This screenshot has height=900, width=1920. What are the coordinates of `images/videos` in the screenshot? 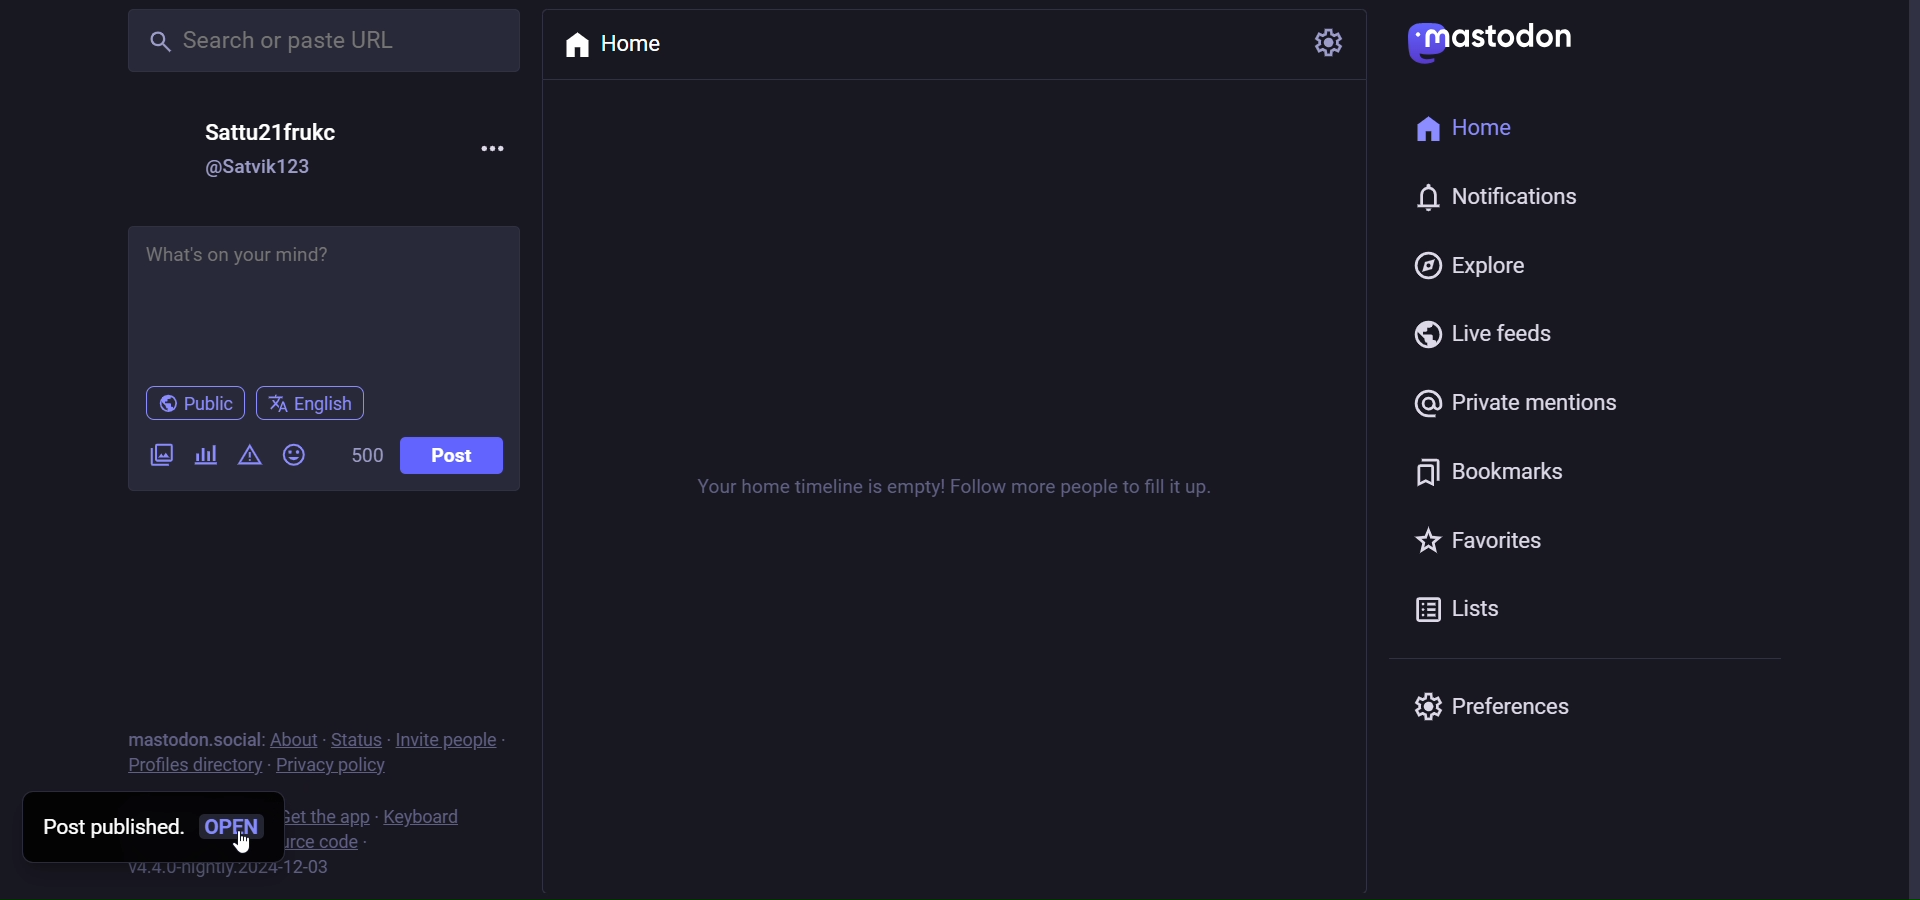 It's located at (156, 455).